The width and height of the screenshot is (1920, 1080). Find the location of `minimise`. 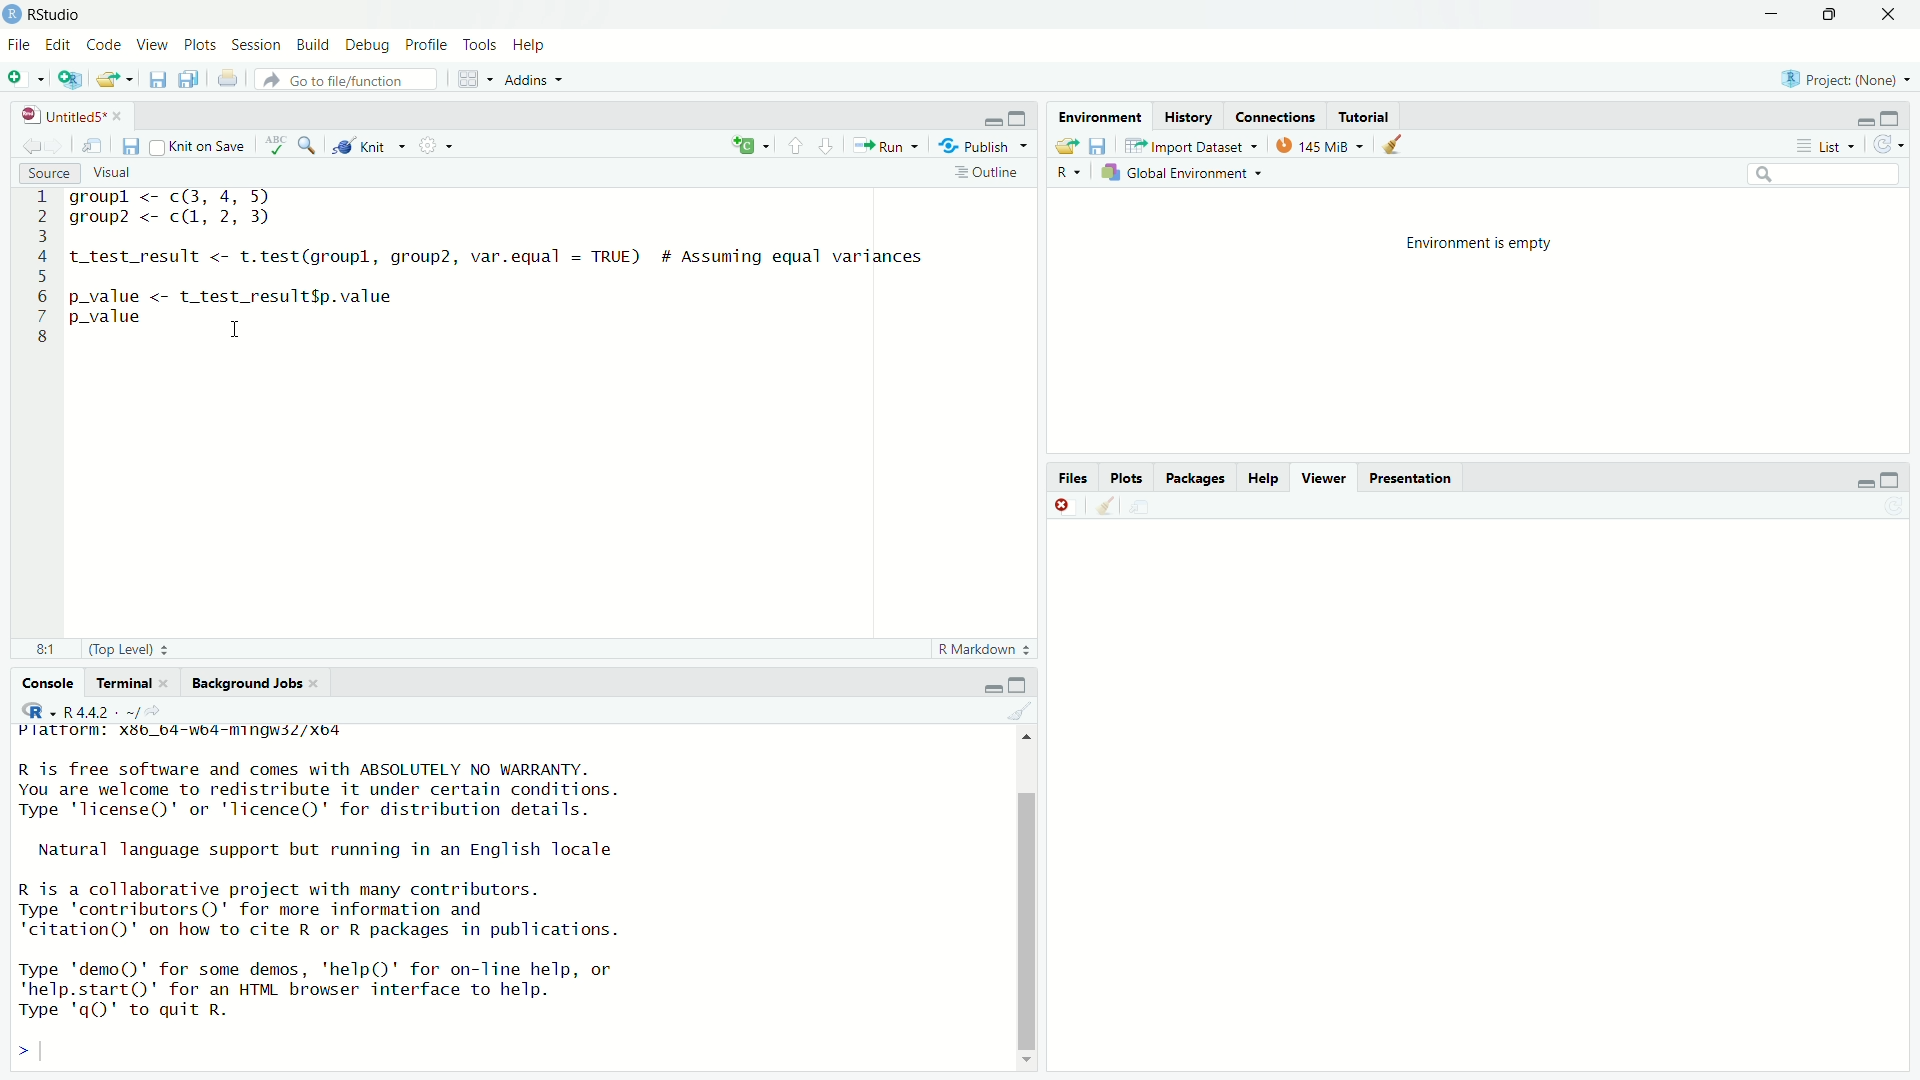

minimise is located at coordinates (1864, 481).